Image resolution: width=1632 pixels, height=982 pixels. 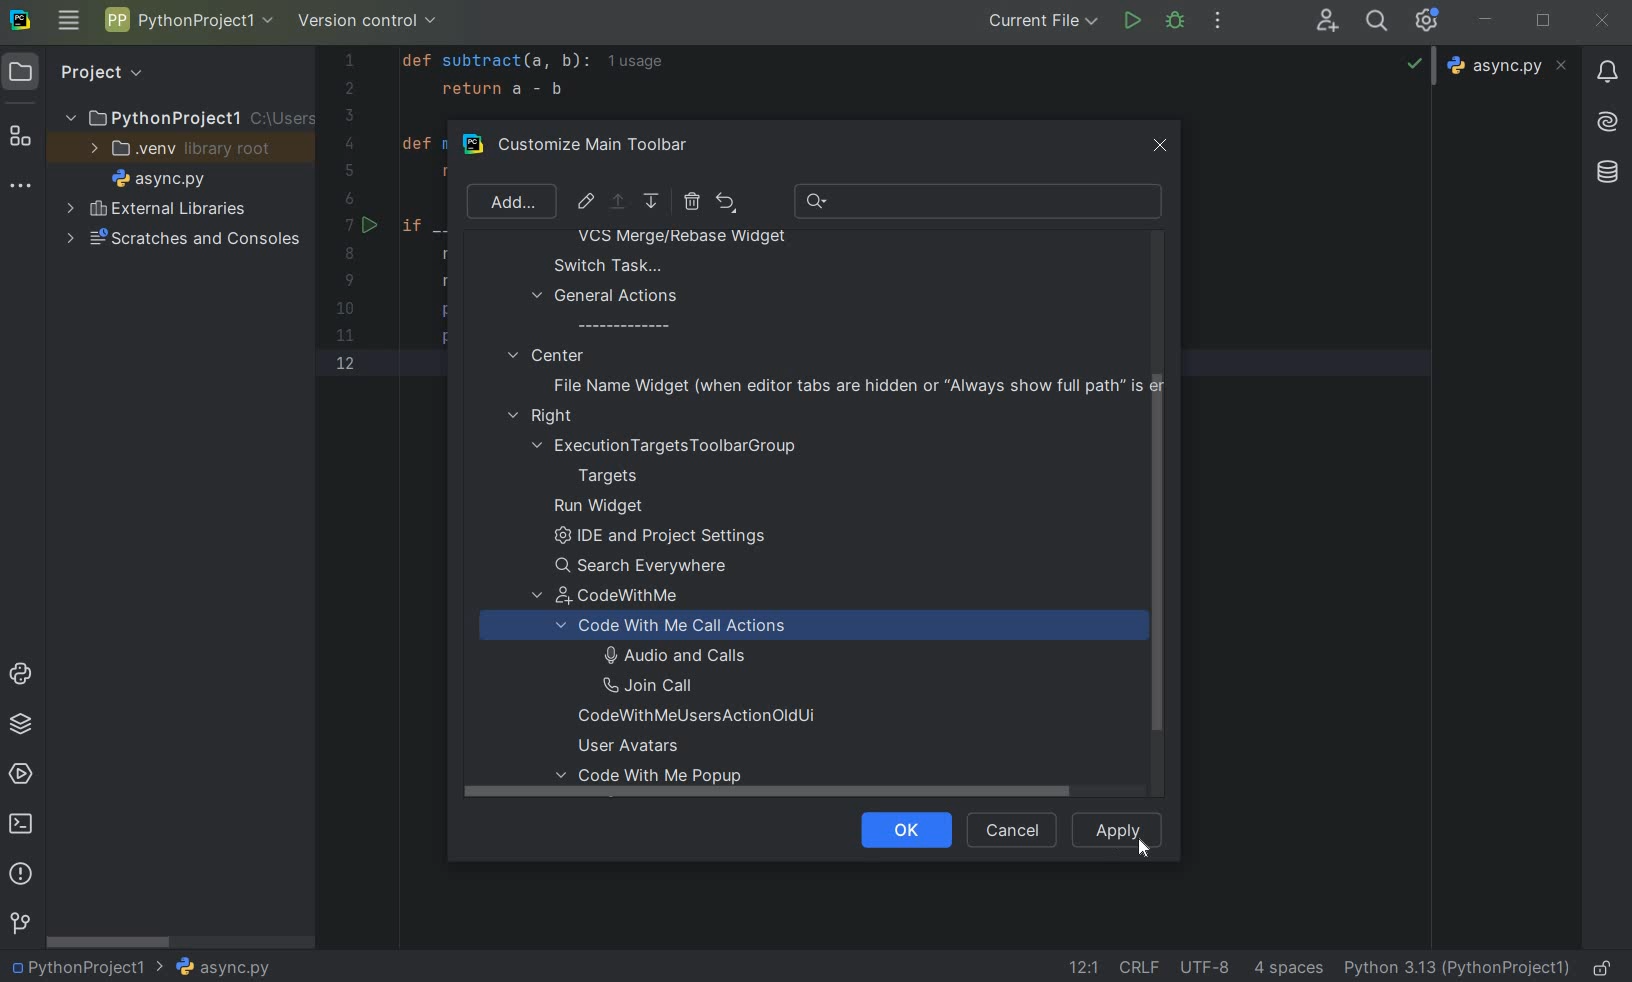 I want to click on CUSTOMIZE MAIN TOOLBAR, so click(x=606, y=146).